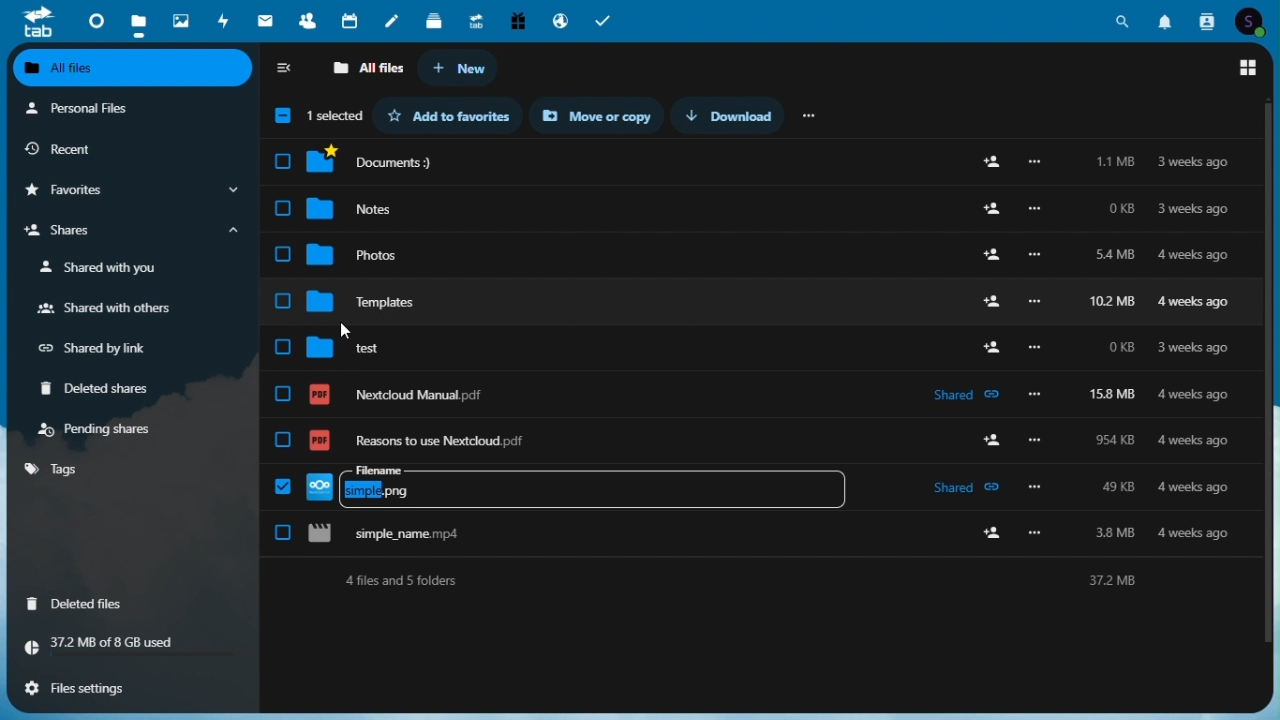 Image resolution: width=1280 pixels, height=720 pixels. Describe the element at coordinates (120, 110) in the screenshot. I see `personal files` at that location.